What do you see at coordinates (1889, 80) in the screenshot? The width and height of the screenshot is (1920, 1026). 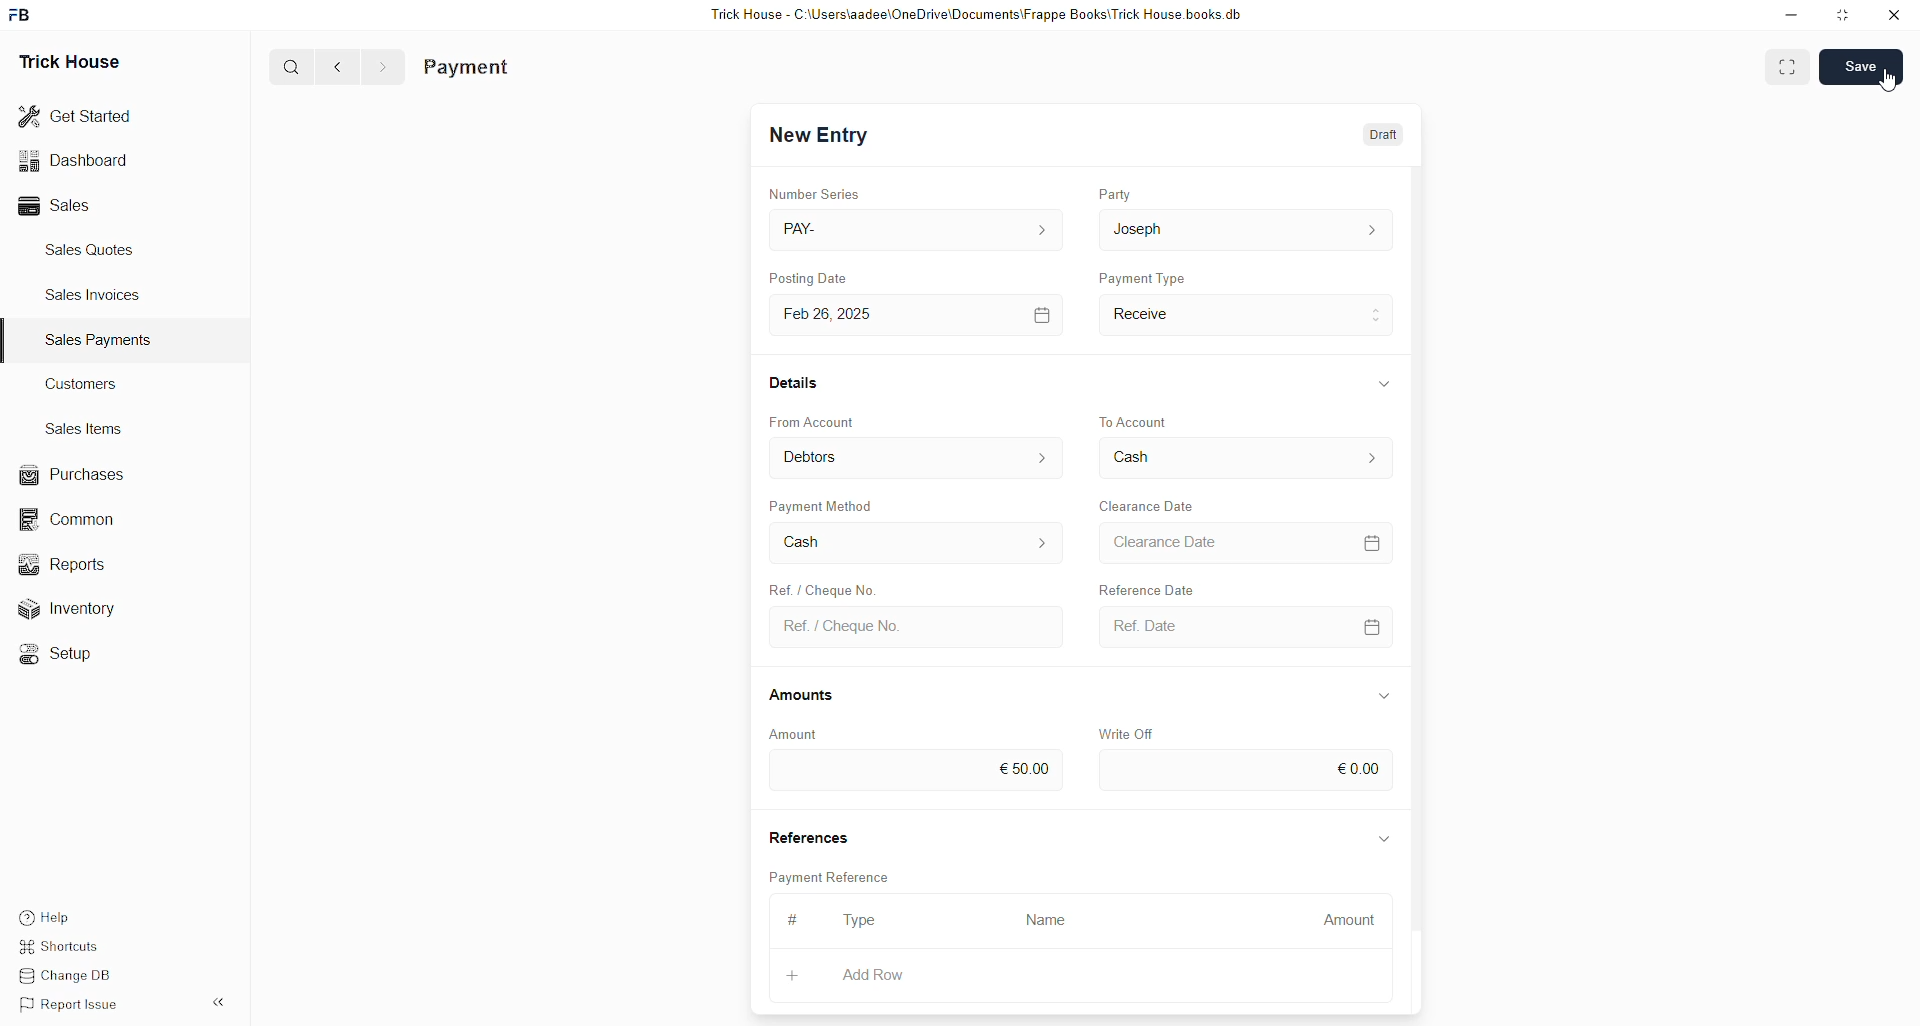 I see `cursor` at bounding box center [1889, 80].